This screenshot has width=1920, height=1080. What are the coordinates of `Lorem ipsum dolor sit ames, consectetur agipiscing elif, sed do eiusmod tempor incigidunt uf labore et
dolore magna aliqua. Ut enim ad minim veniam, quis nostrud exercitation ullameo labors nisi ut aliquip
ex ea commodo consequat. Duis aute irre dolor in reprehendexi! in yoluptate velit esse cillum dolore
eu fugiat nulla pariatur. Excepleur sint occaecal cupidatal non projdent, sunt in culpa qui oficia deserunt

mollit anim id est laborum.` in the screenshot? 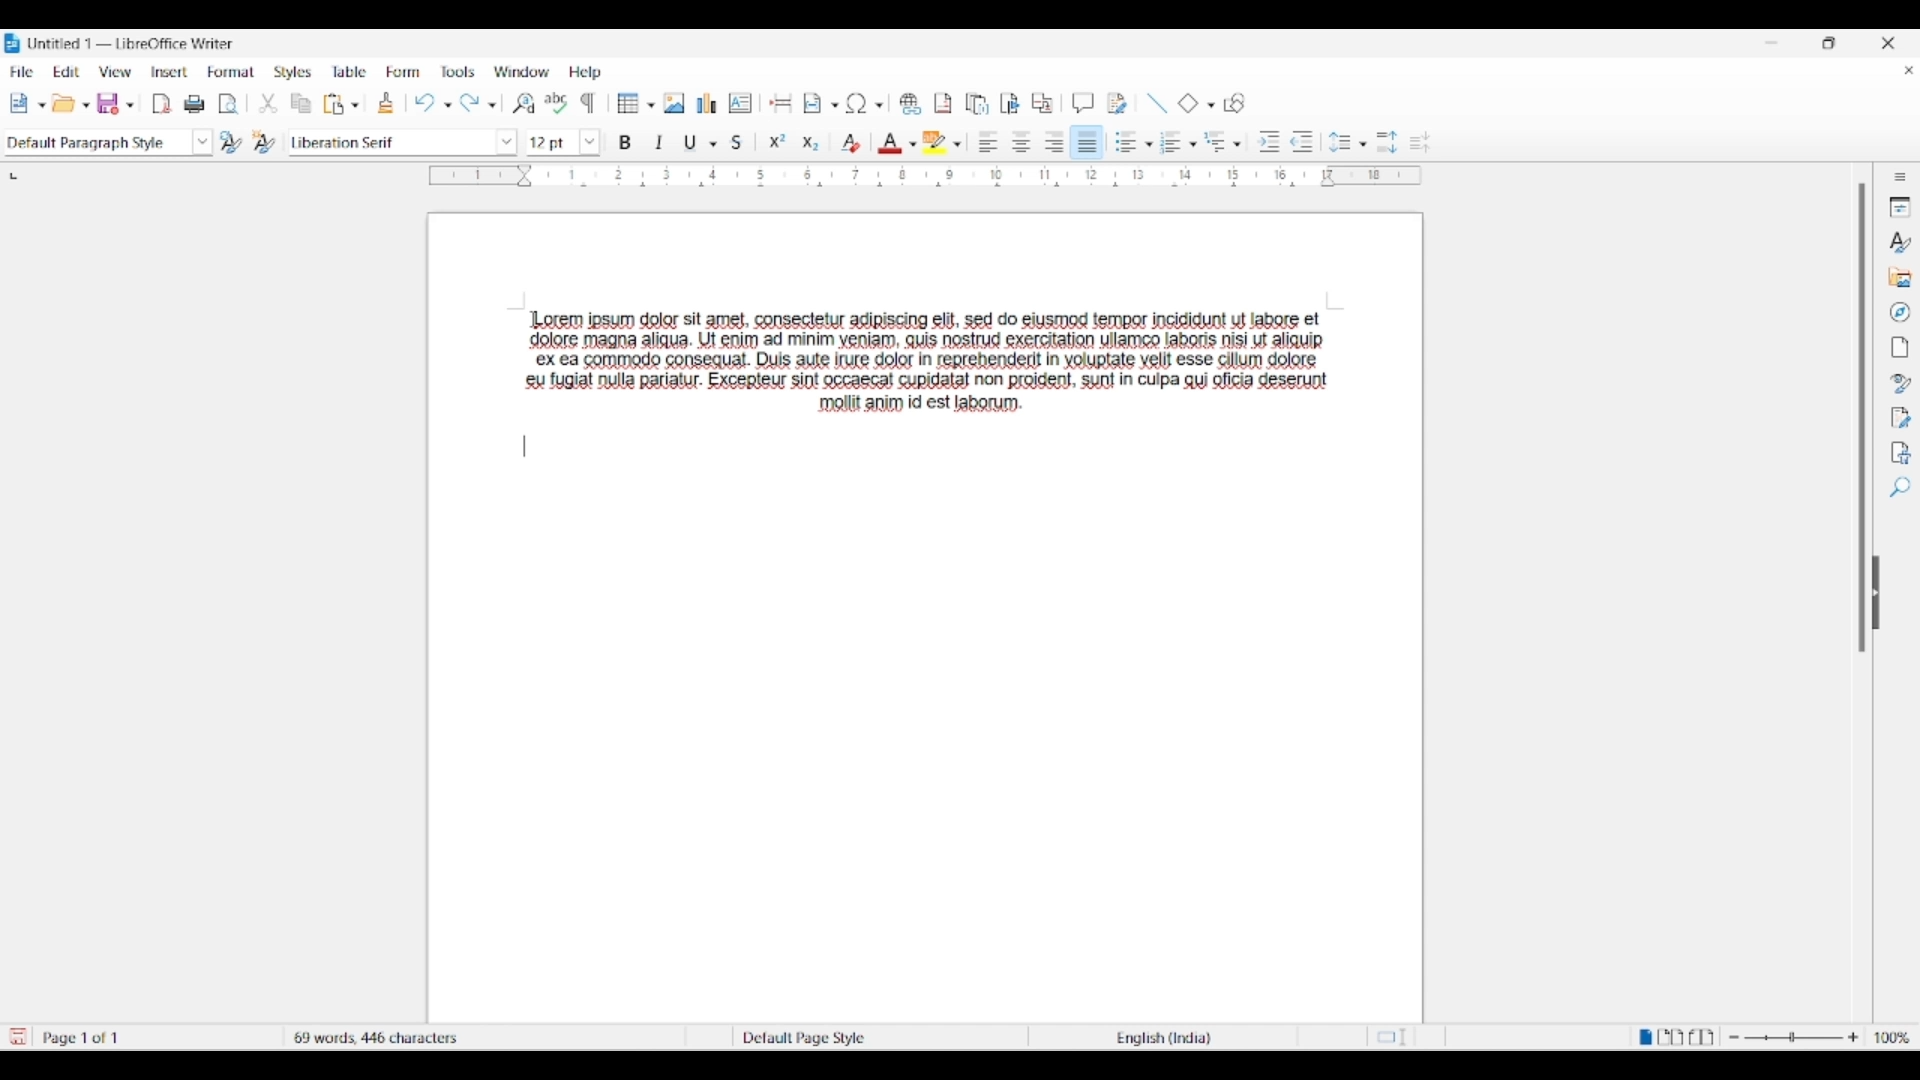 It's located at (937, 362).